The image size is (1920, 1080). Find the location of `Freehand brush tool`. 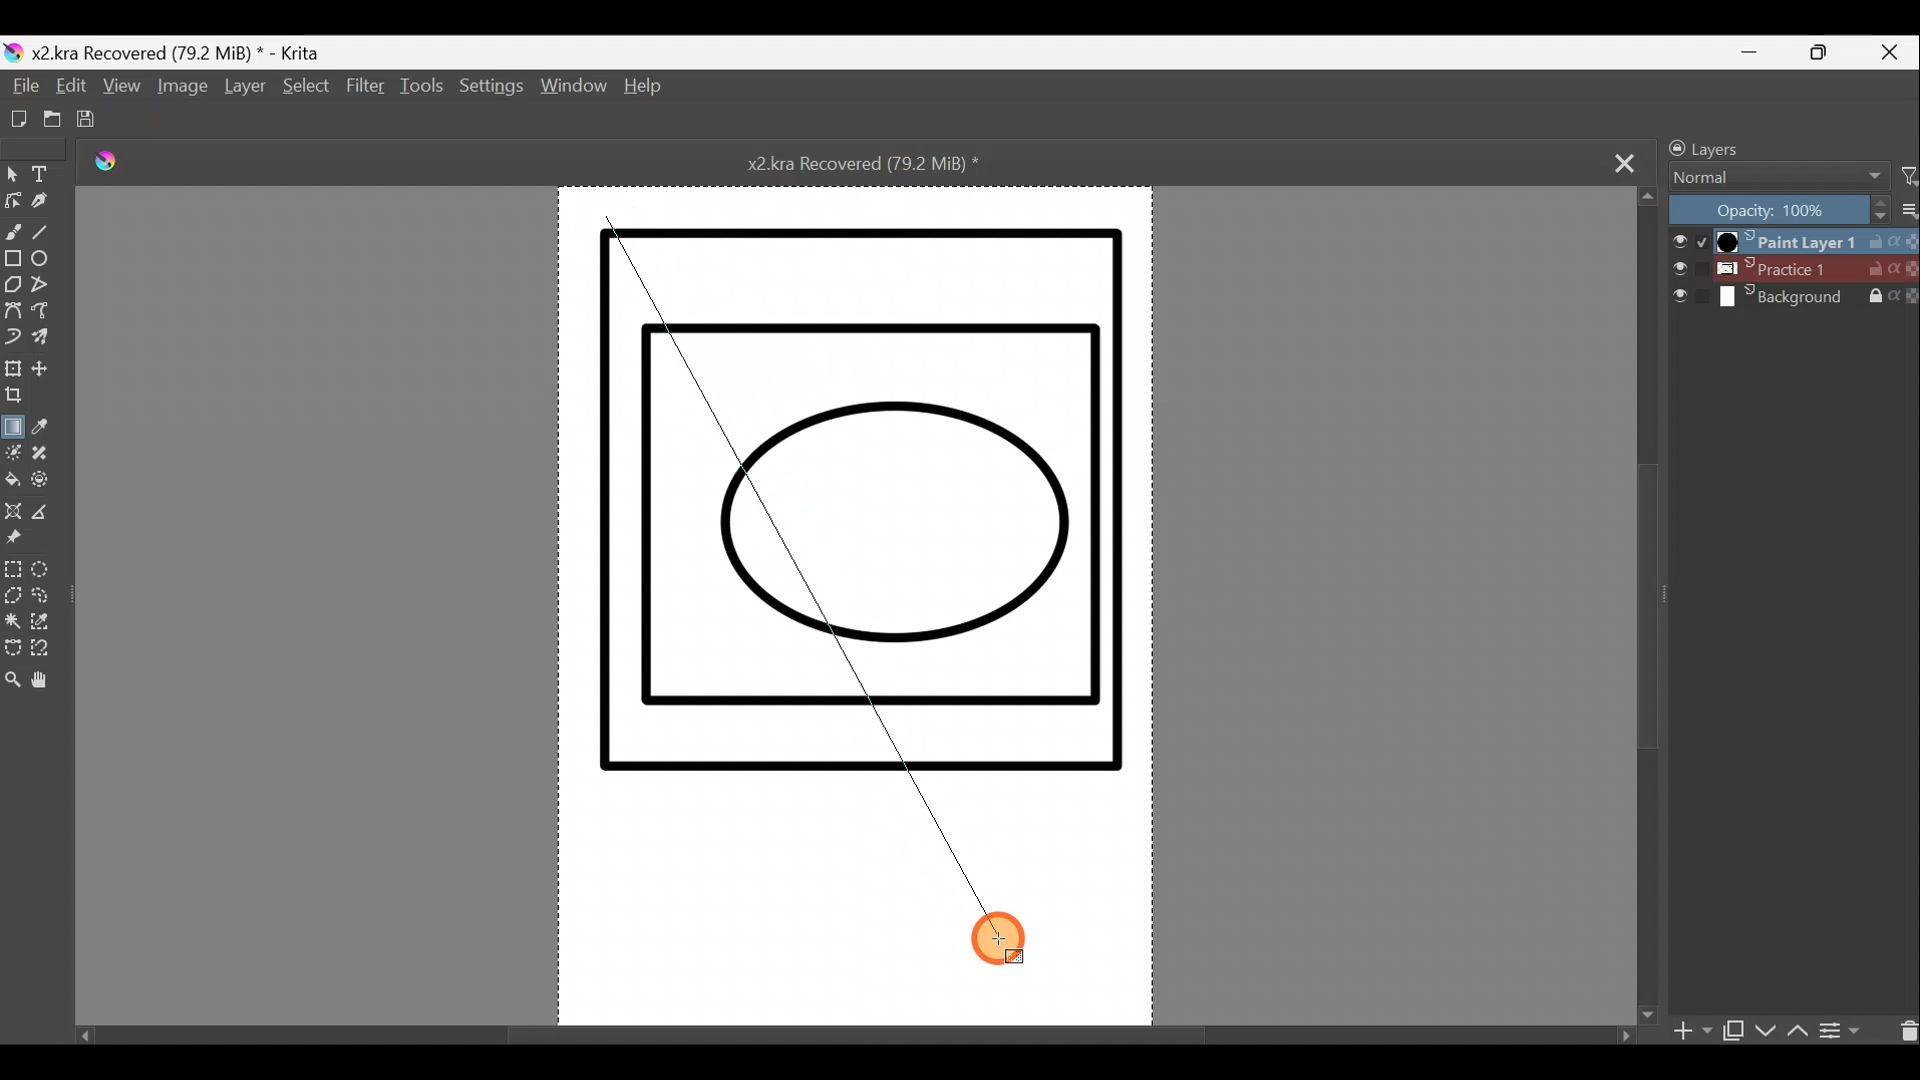

Freehand brush tool is located at coordinates (13, 231).